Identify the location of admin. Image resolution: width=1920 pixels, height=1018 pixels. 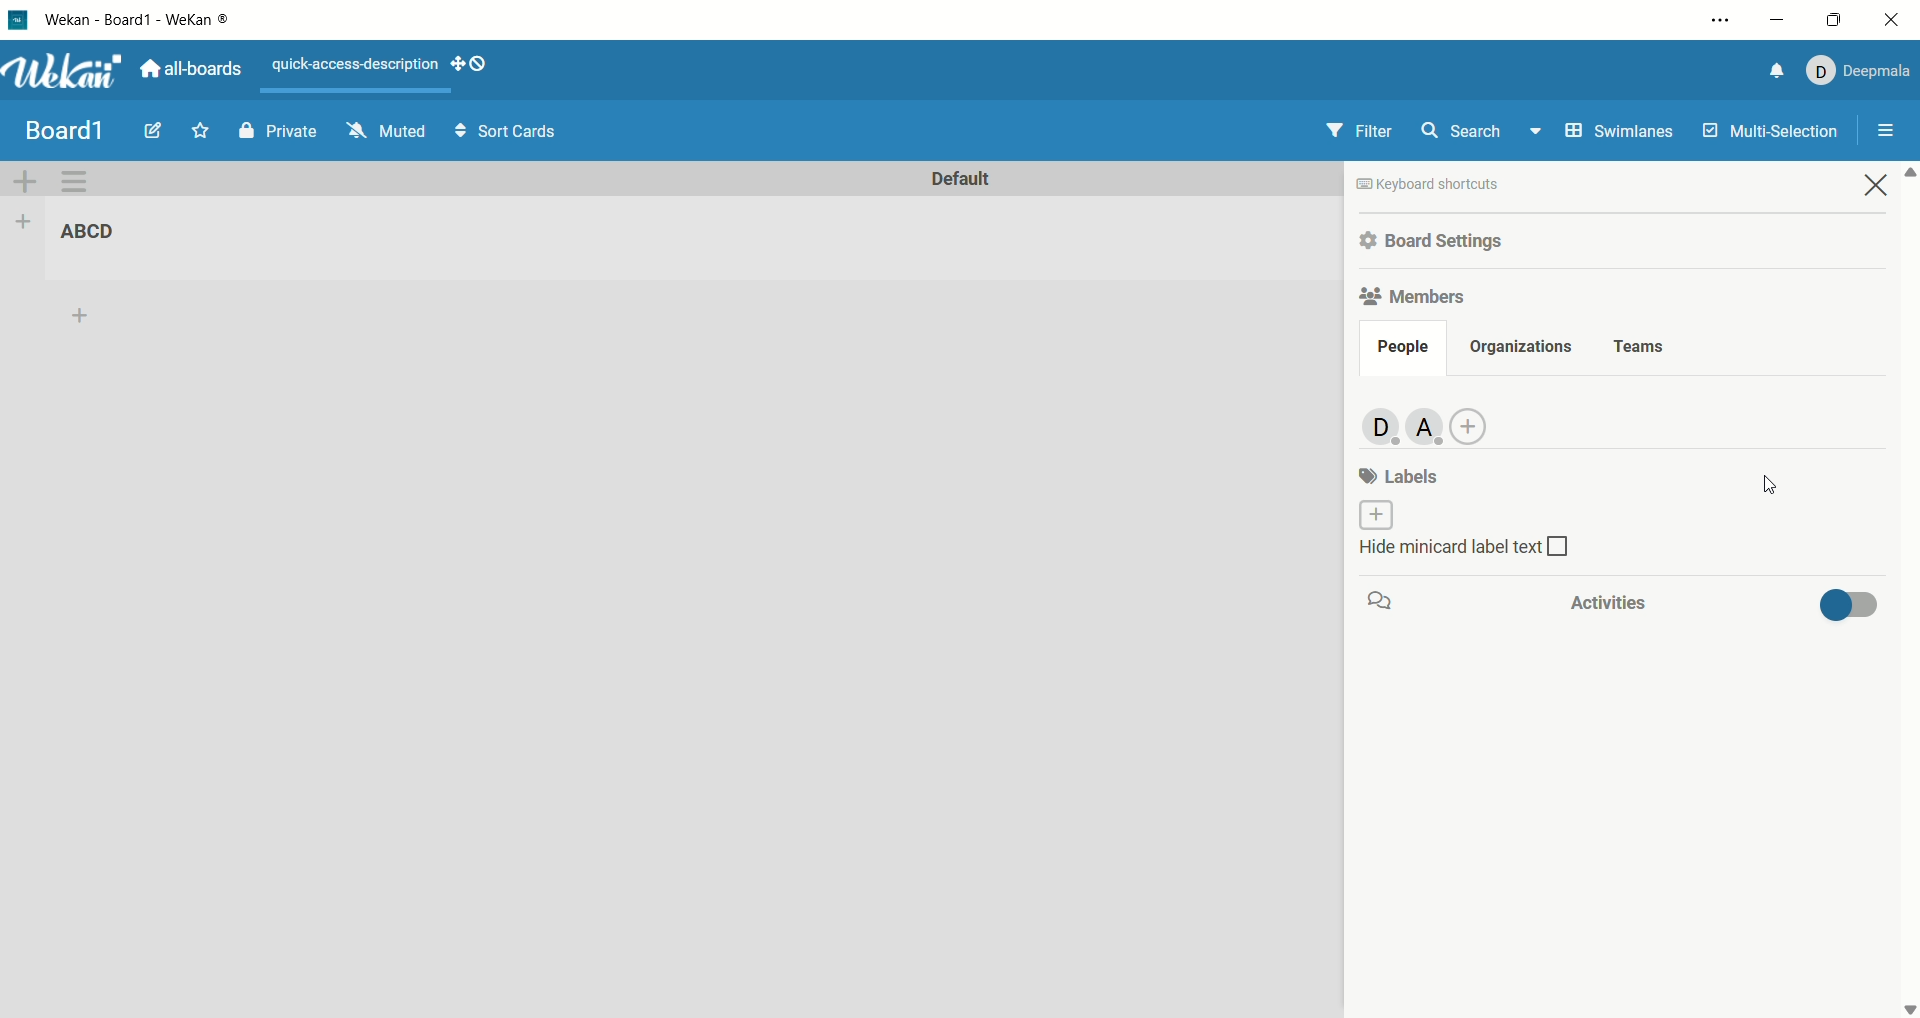
(1376, 428).